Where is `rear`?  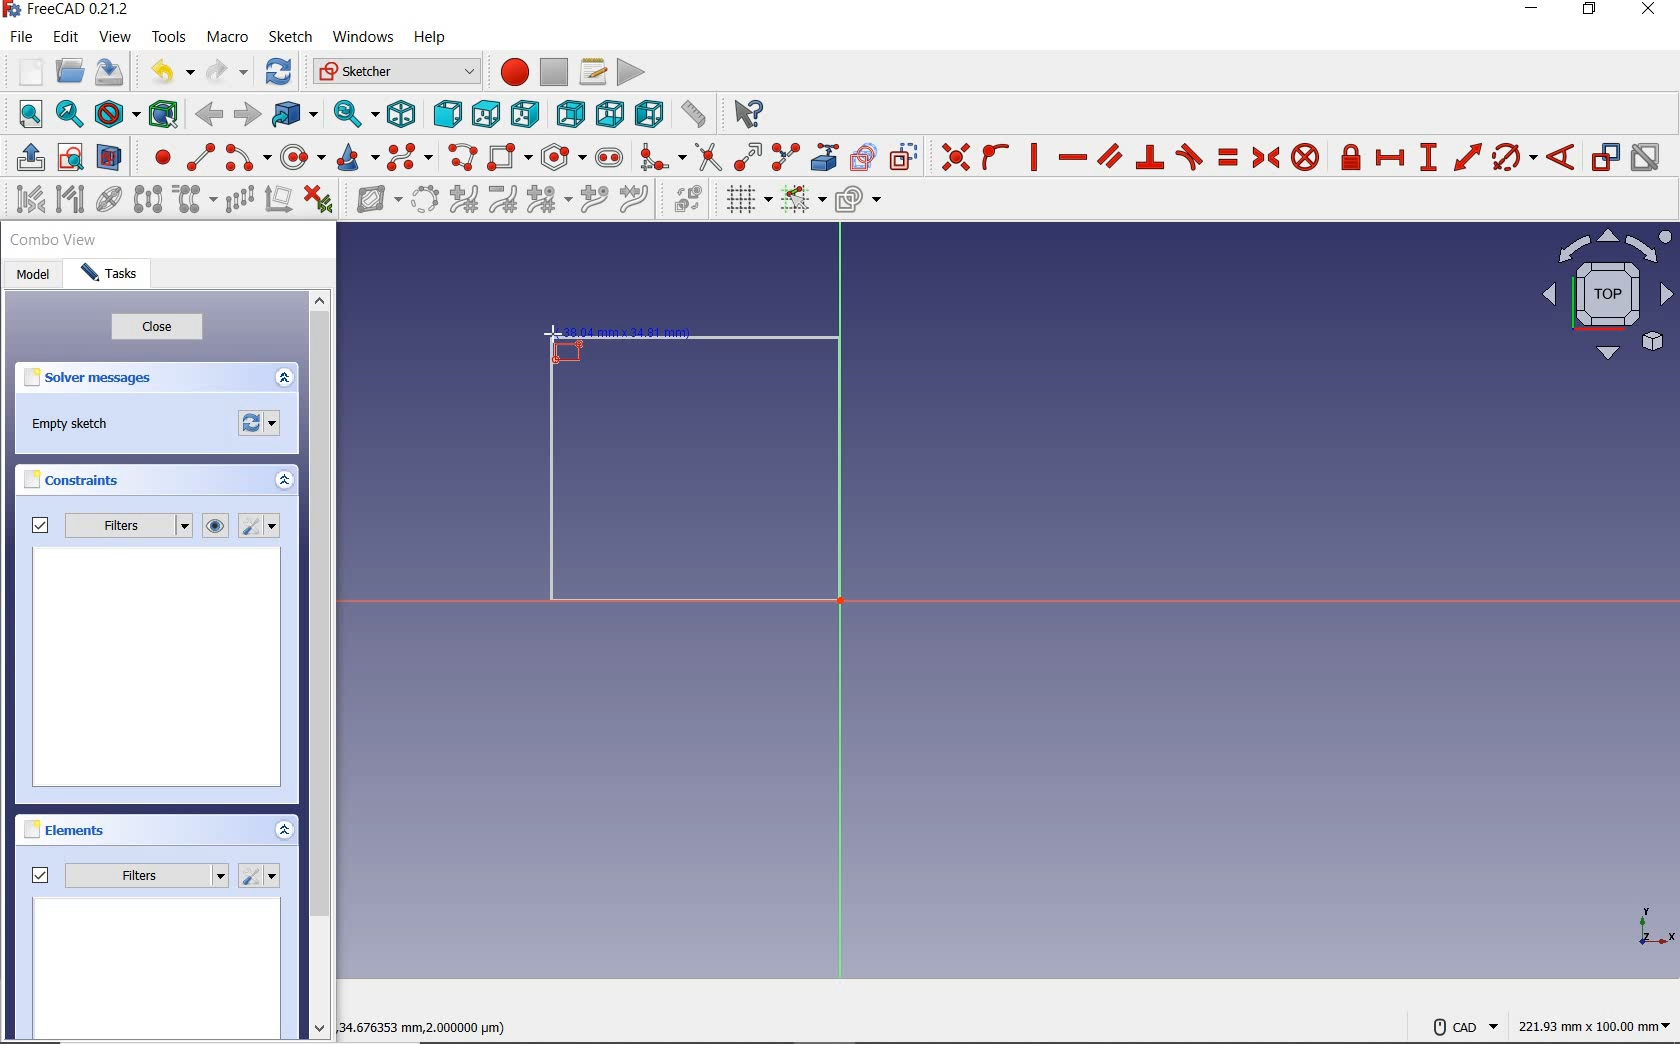 rear is located at coordinates (571, 113).